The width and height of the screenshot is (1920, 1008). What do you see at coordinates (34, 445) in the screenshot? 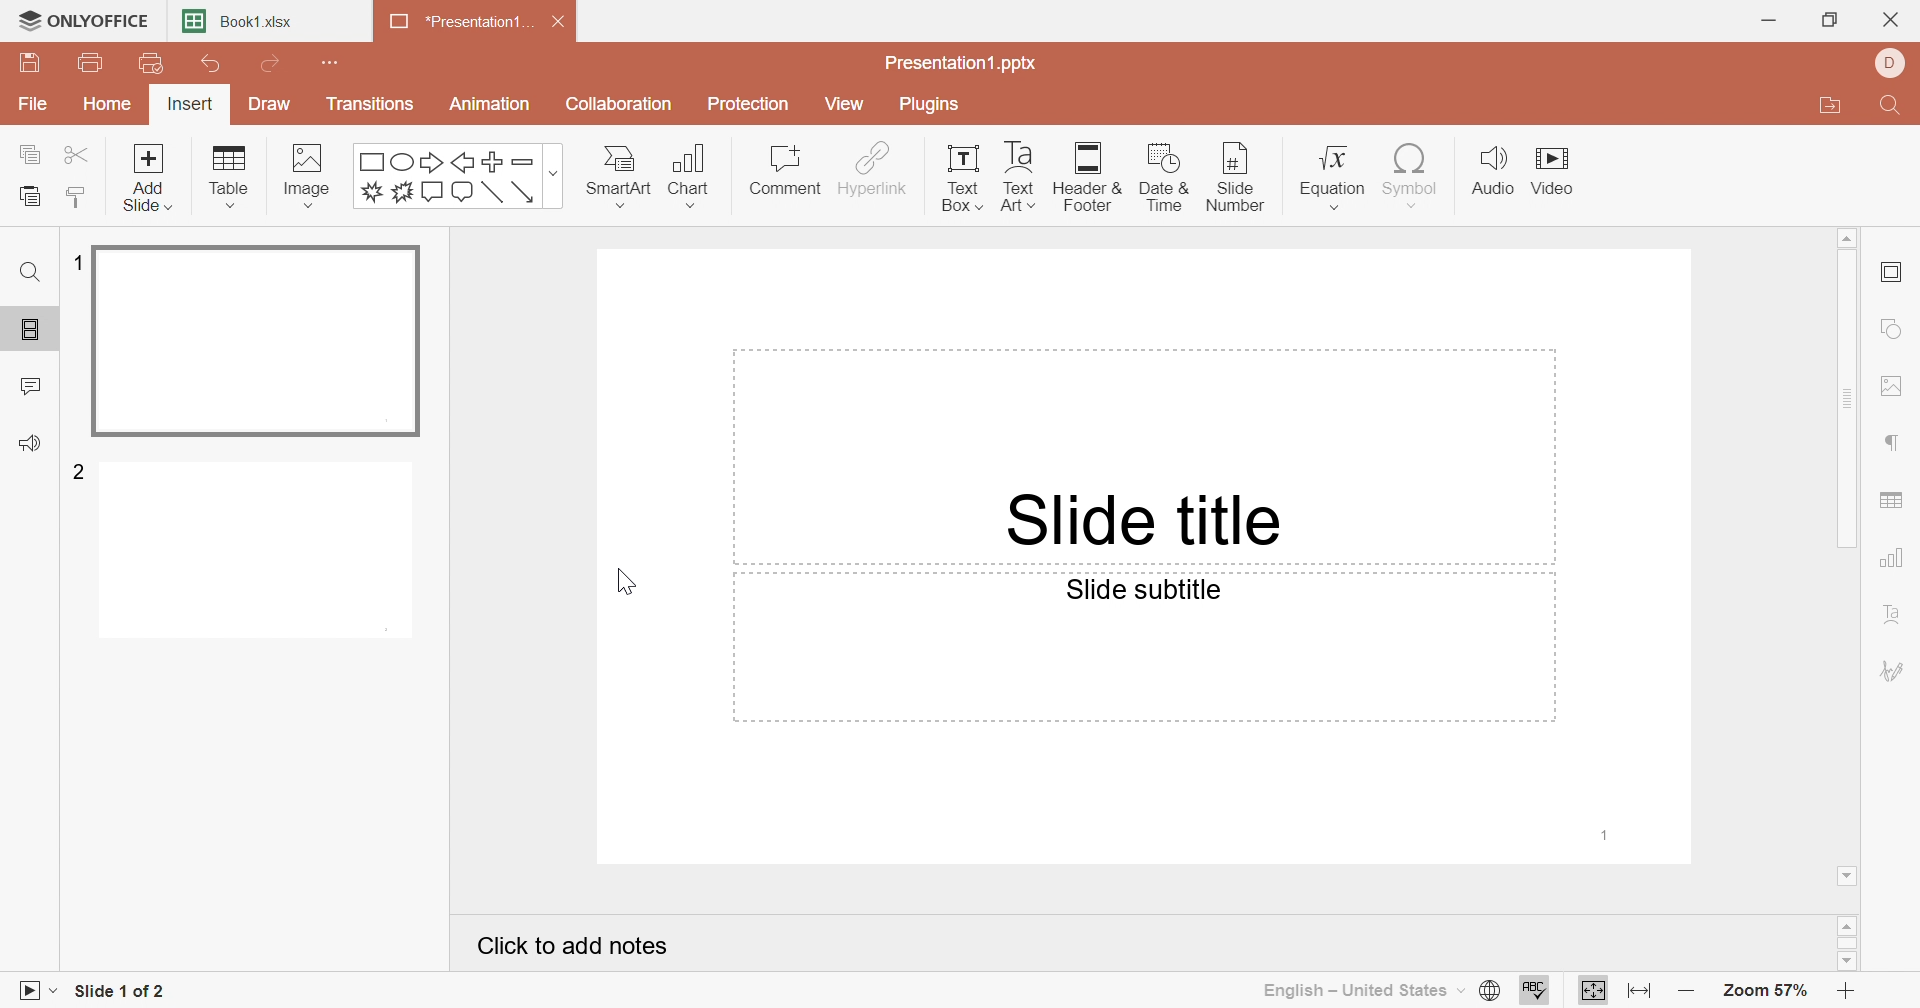
I see `Feedback & Support` at bounding box center [34, 445].